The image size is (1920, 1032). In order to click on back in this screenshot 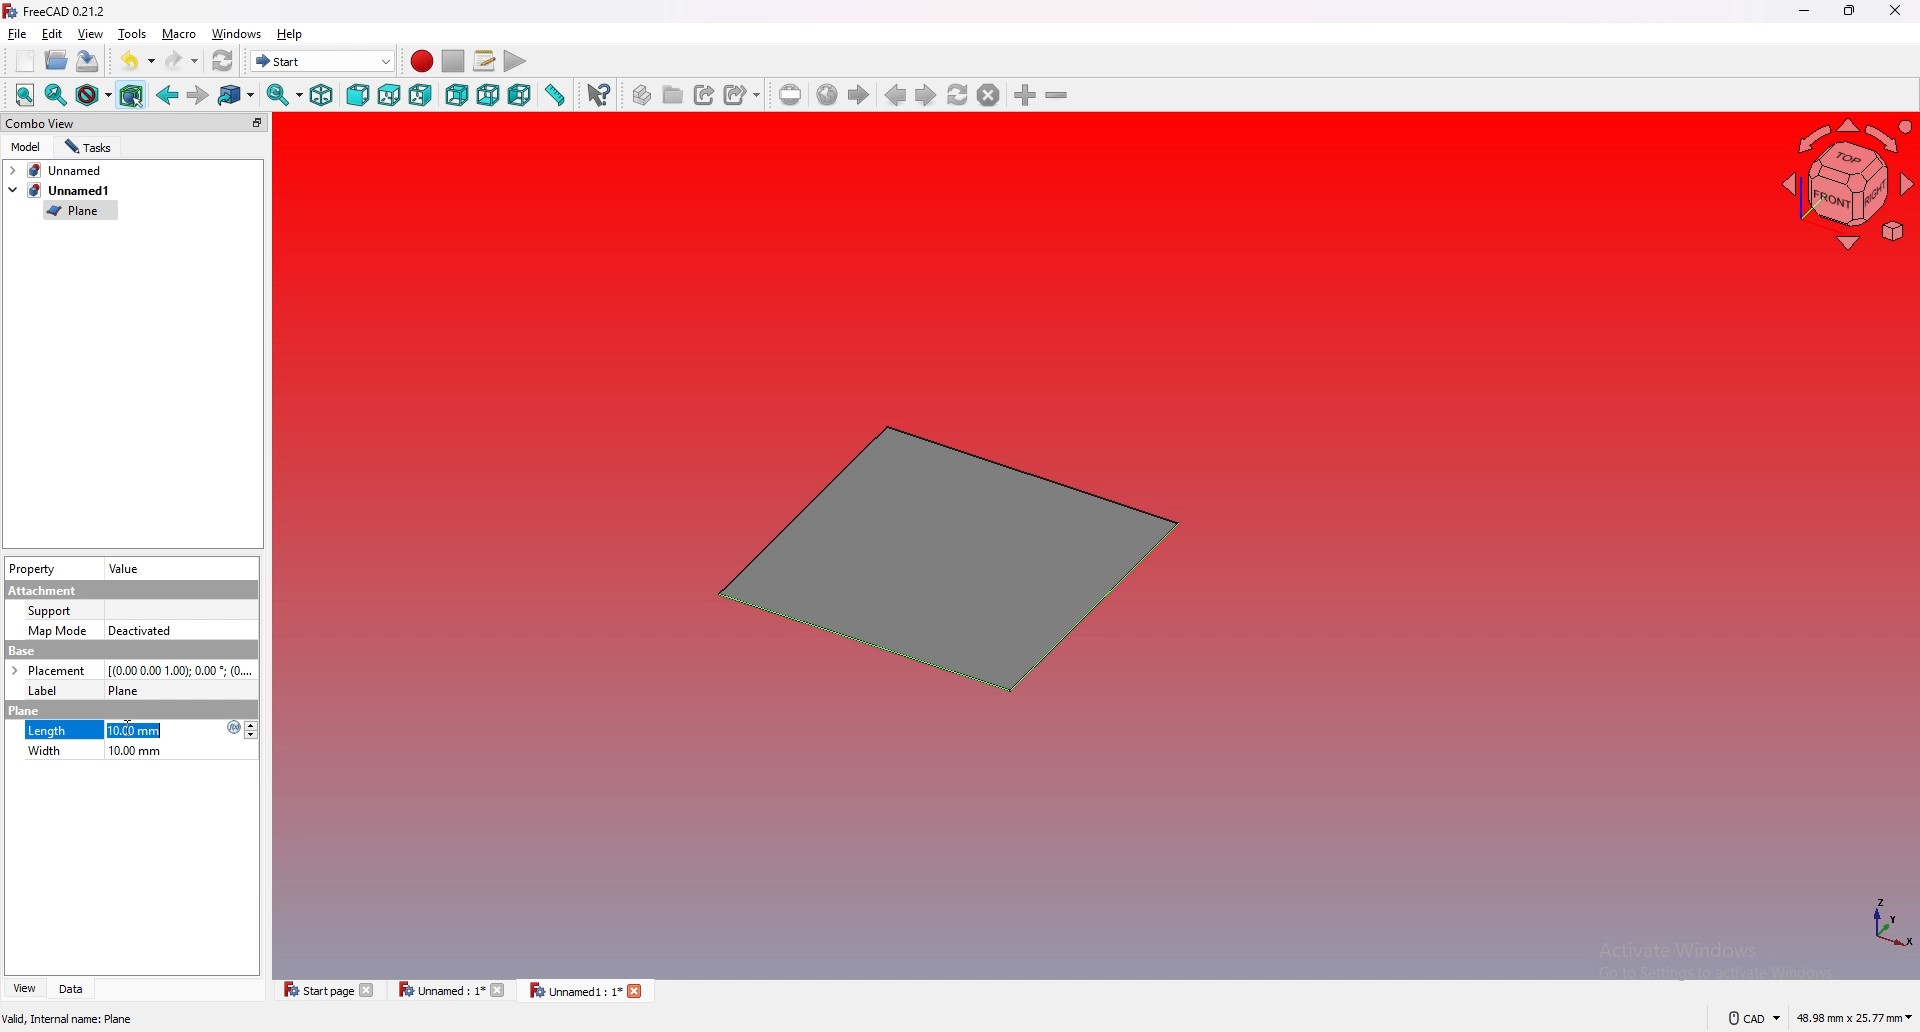, I will do `click(168, 94)`.